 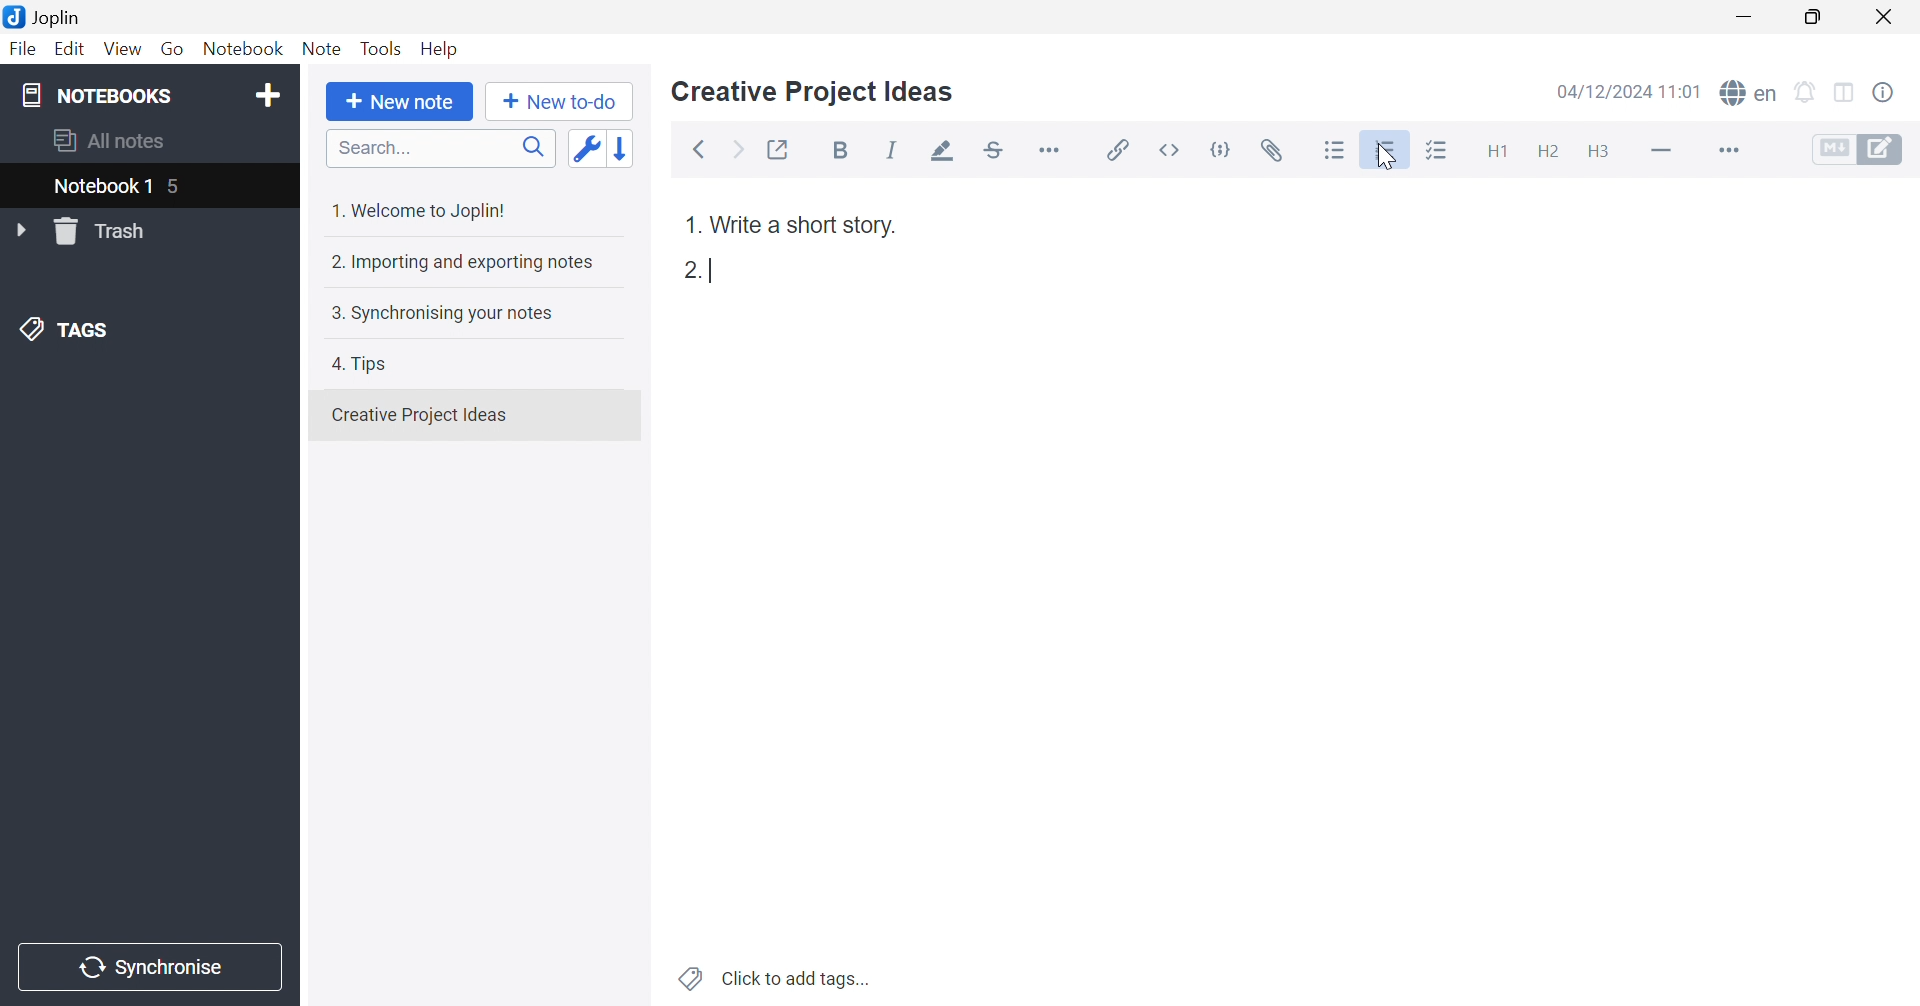 I want to click on 1. Welcome to Joplin!, so click(x=427, y=207).